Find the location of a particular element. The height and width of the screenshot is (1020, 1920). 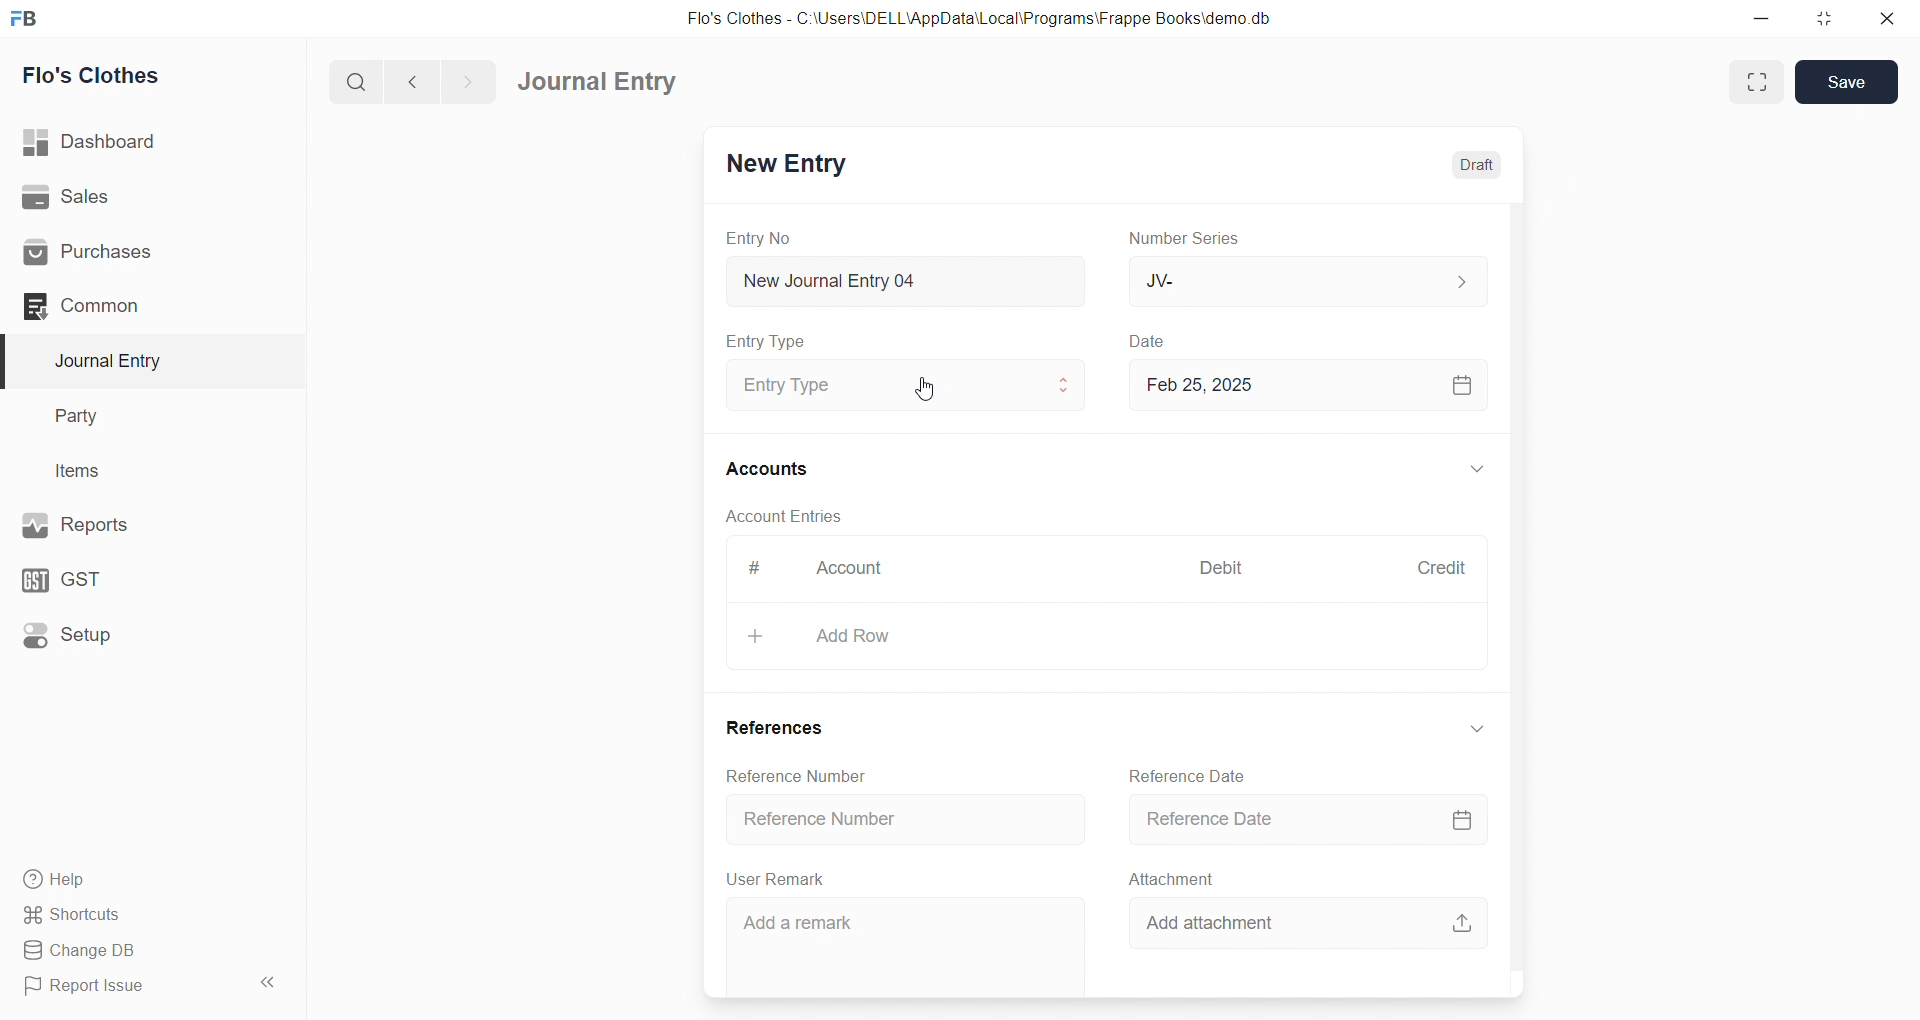

close is located at coordinates (1886, 18).